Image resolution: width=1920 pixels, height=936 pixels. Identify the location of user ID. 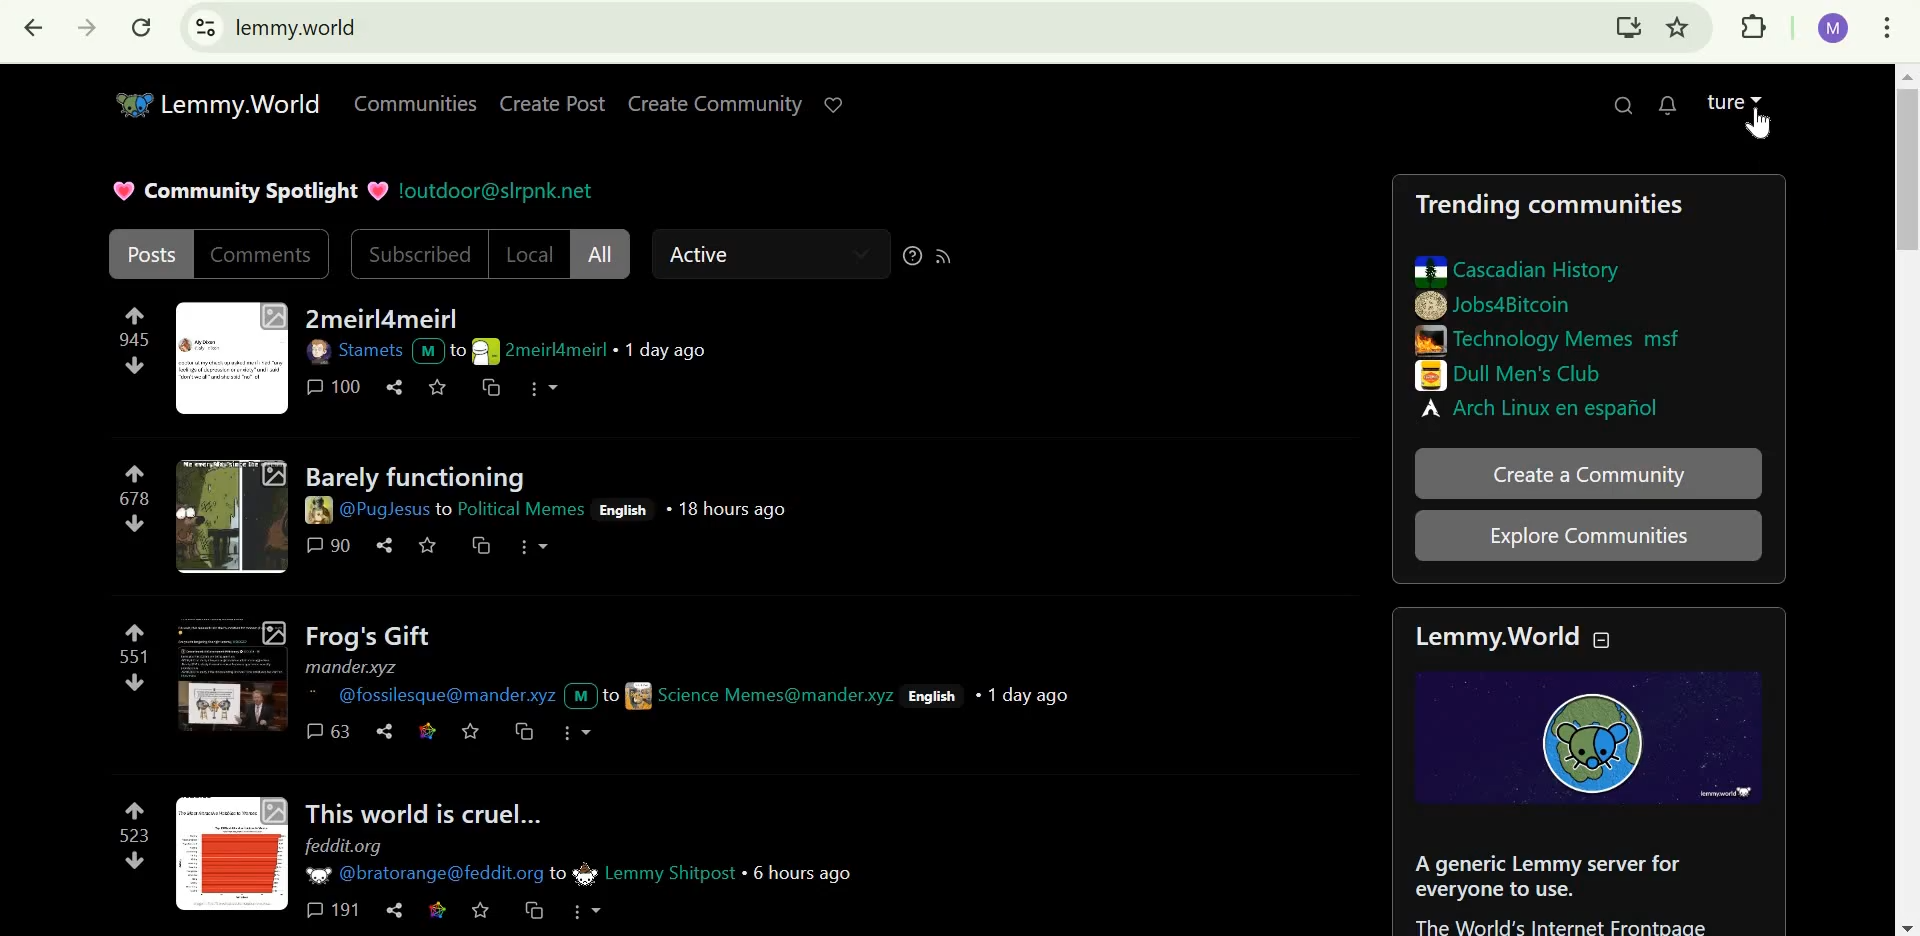
(379, 510).